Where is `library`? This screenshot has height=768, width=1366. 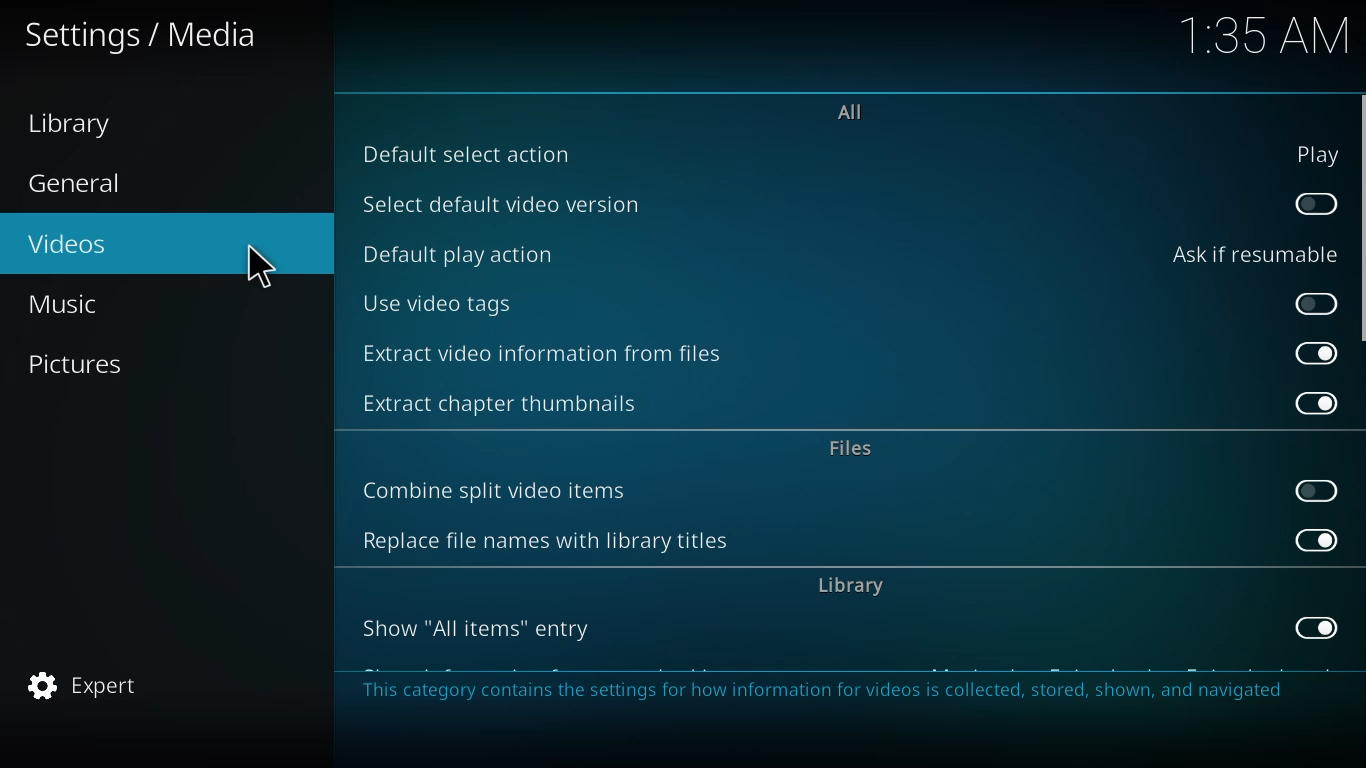 library is located at coordinates (77, 124).